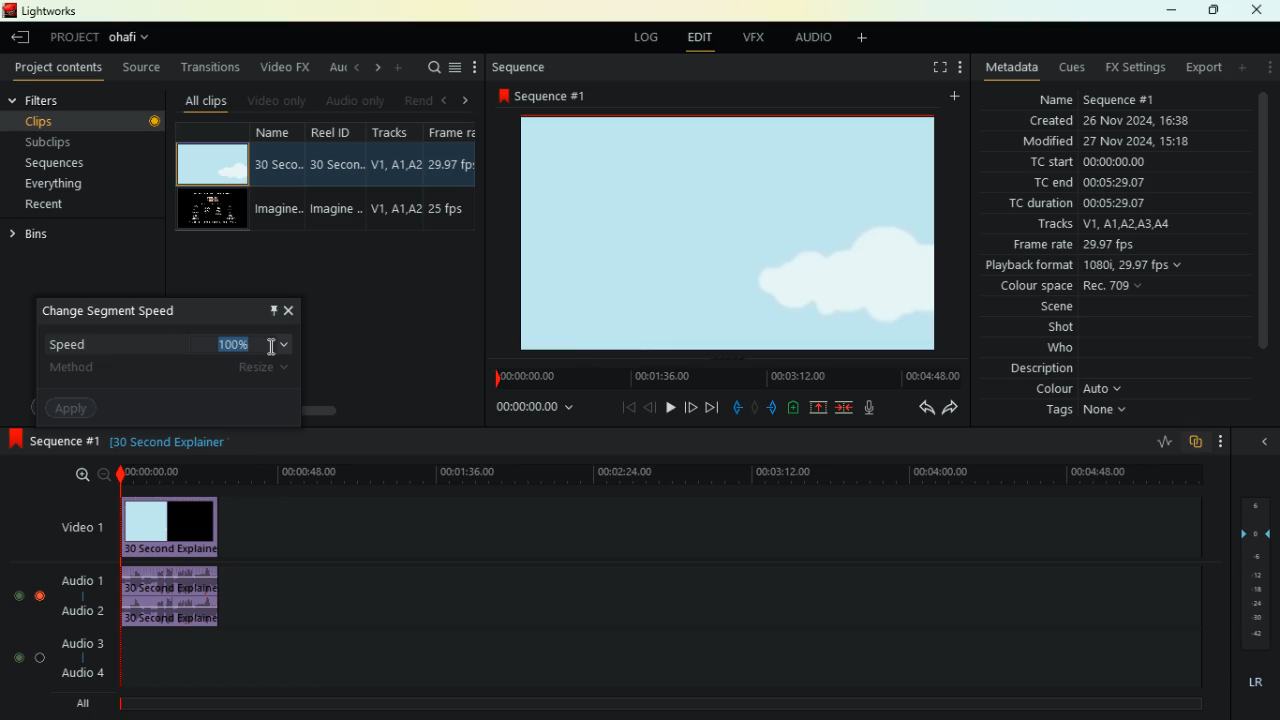 The height and width of the screenshot is (720, 1280). I want to click on reel id, so click(339, 178).